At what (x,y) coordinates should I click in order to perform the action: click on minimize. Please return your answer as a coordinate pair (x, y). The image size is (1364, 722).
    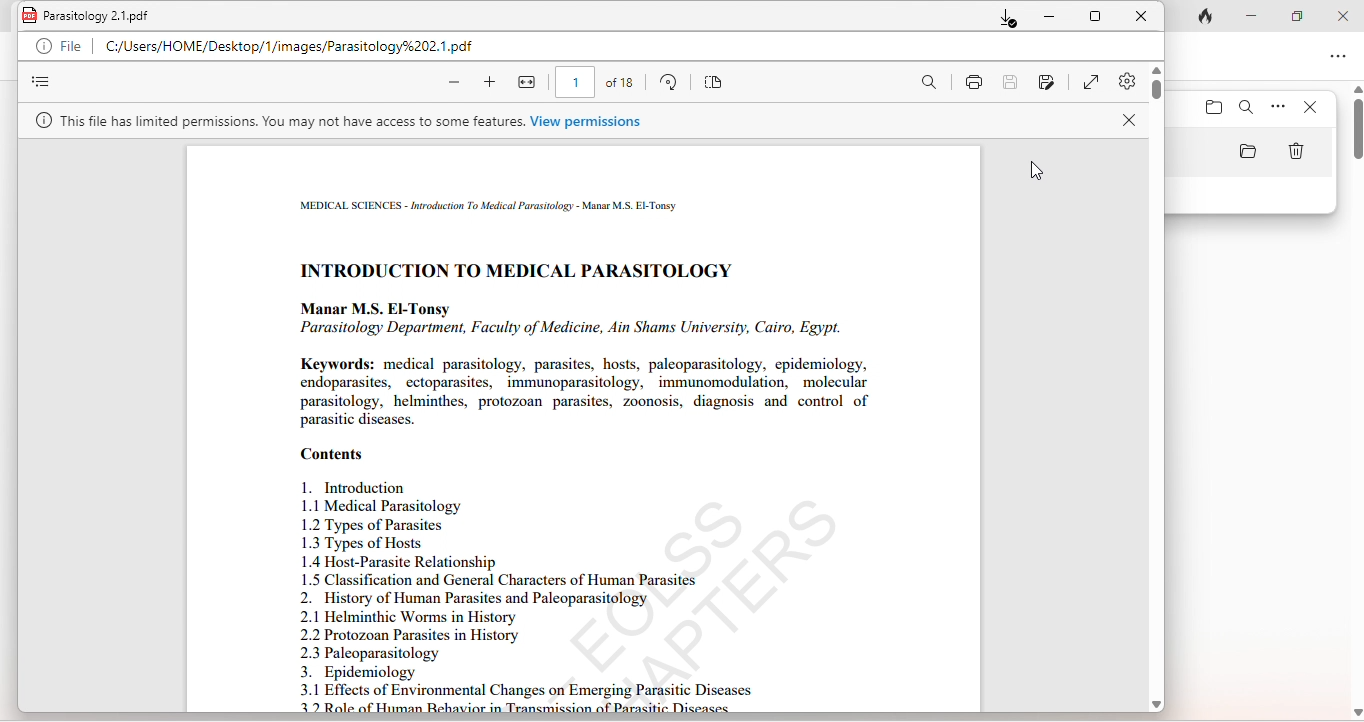
    Looking at the image, I should click on (1248, 17).